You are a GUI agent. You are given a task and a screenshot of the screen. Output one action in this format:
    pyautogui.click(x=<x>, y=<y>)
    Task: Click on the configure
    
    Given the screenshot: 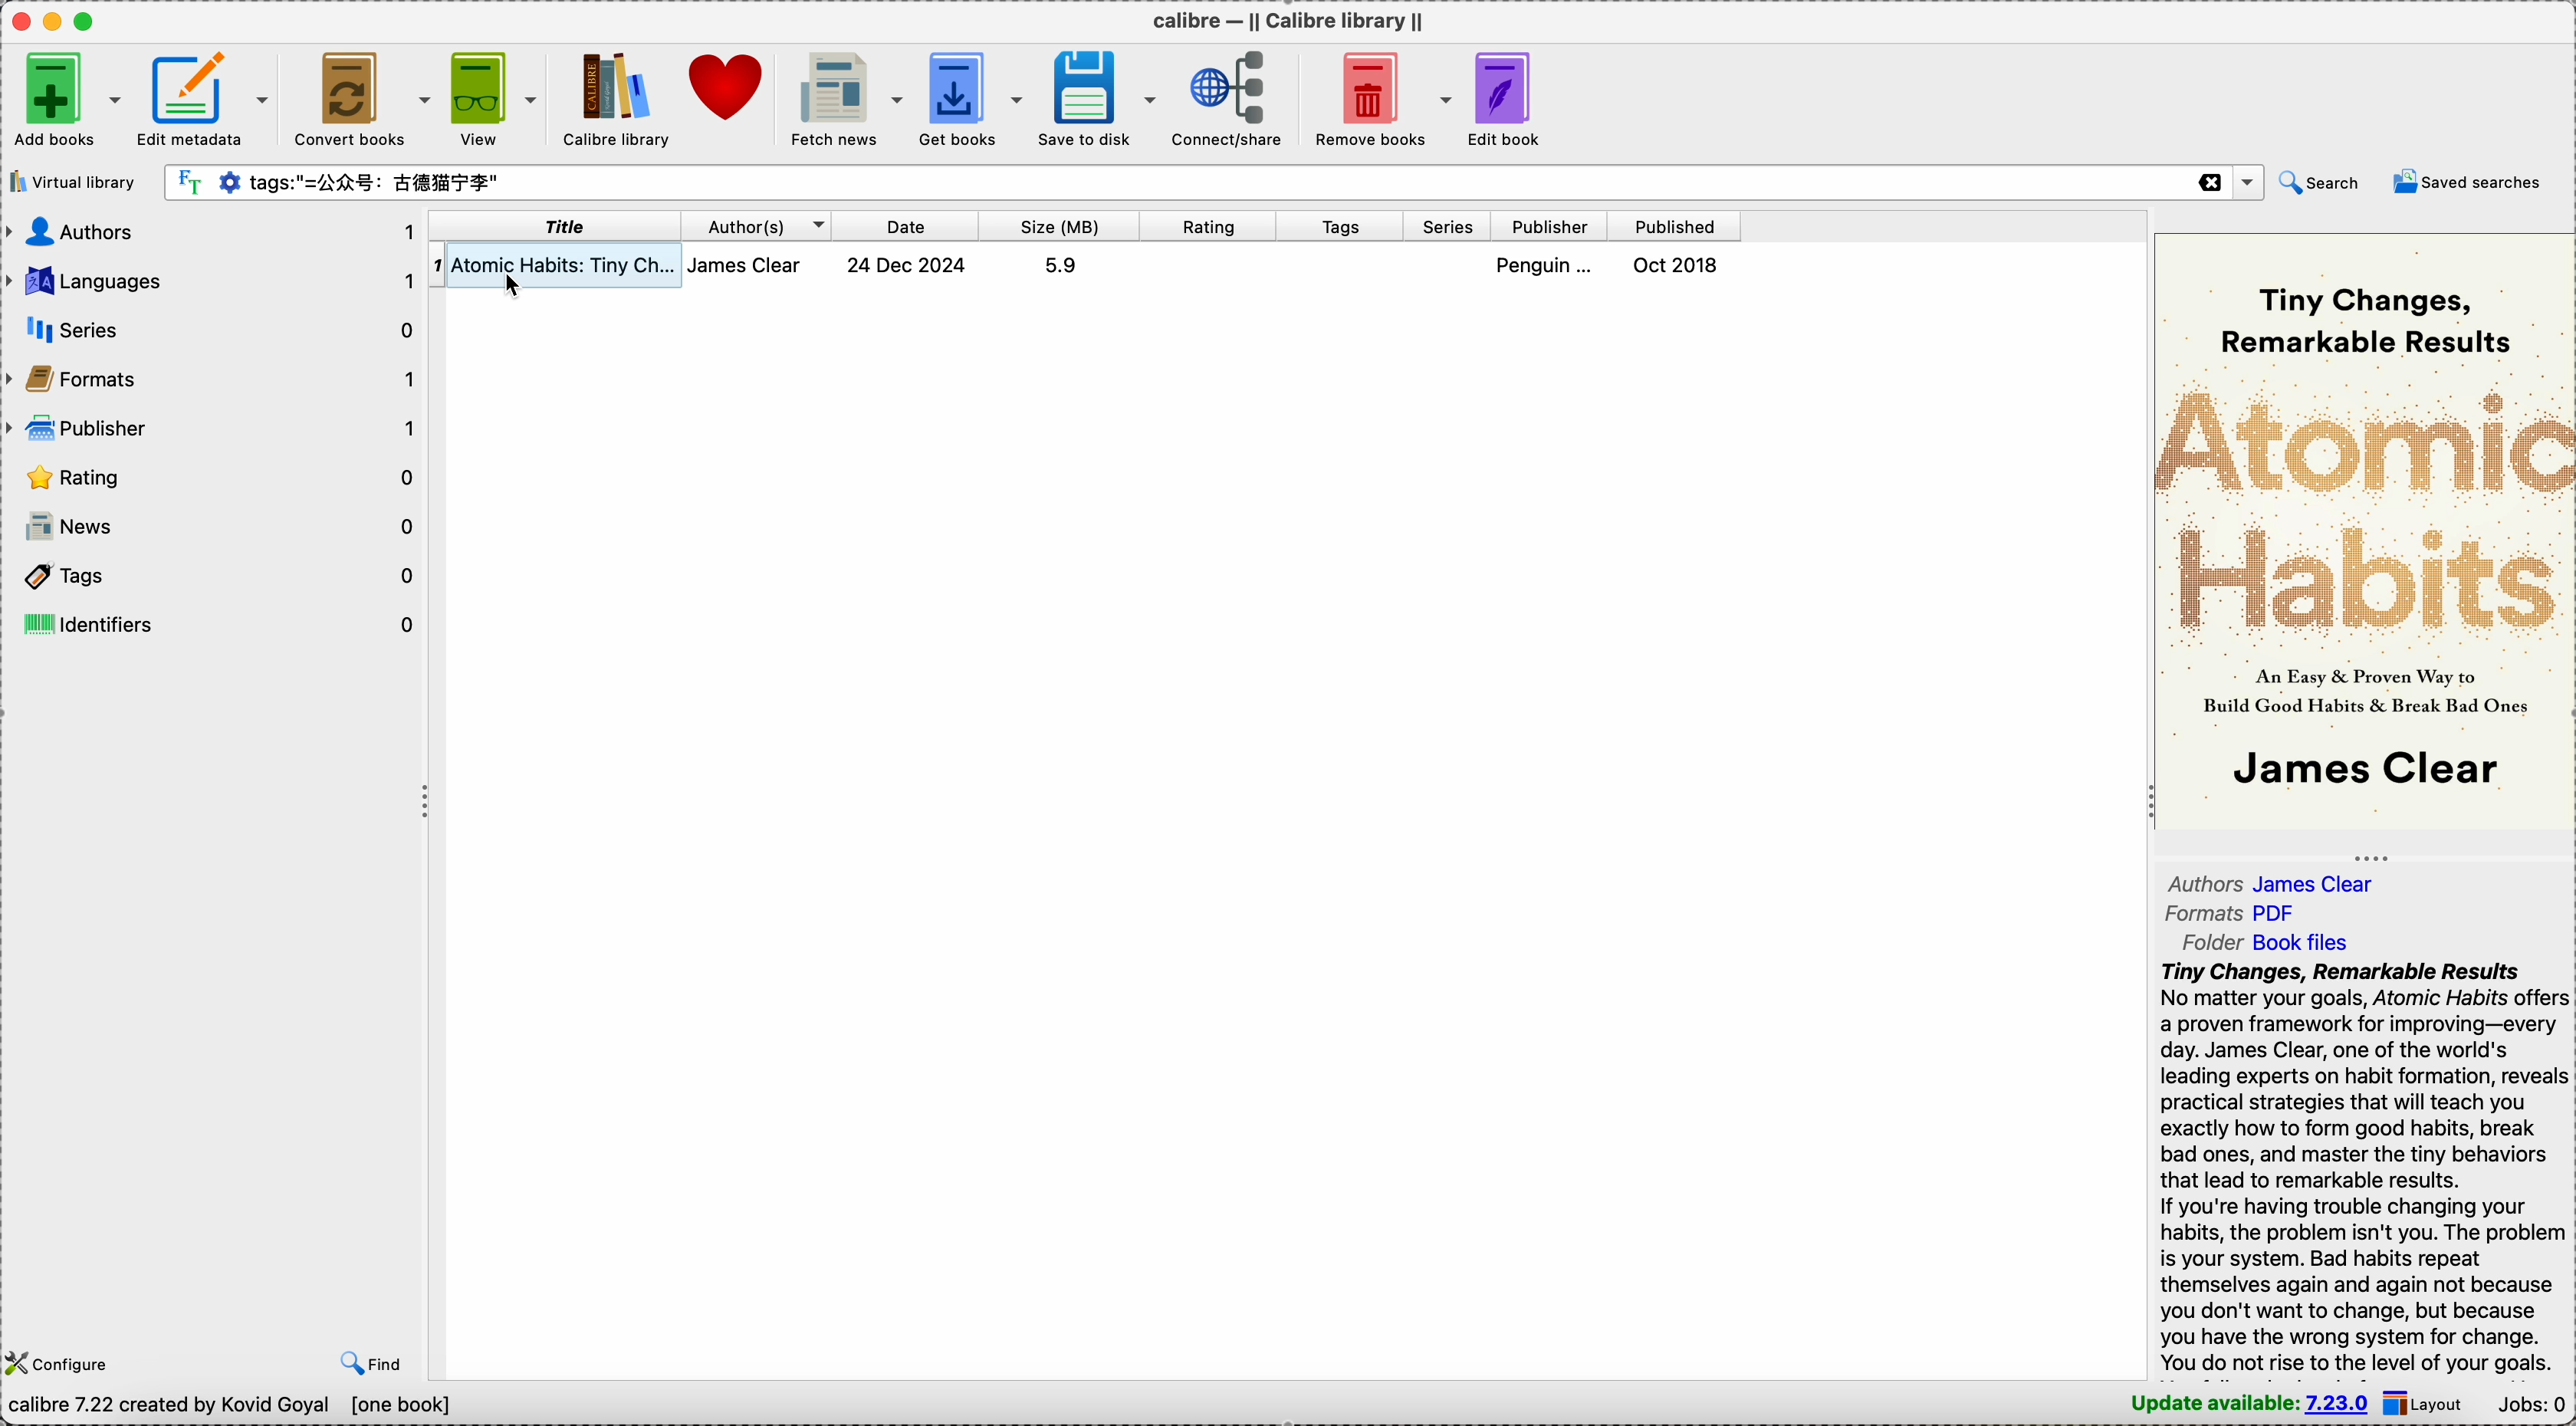 What is the action you would take?
    pyautogui.click(x=63, y=1362)
    